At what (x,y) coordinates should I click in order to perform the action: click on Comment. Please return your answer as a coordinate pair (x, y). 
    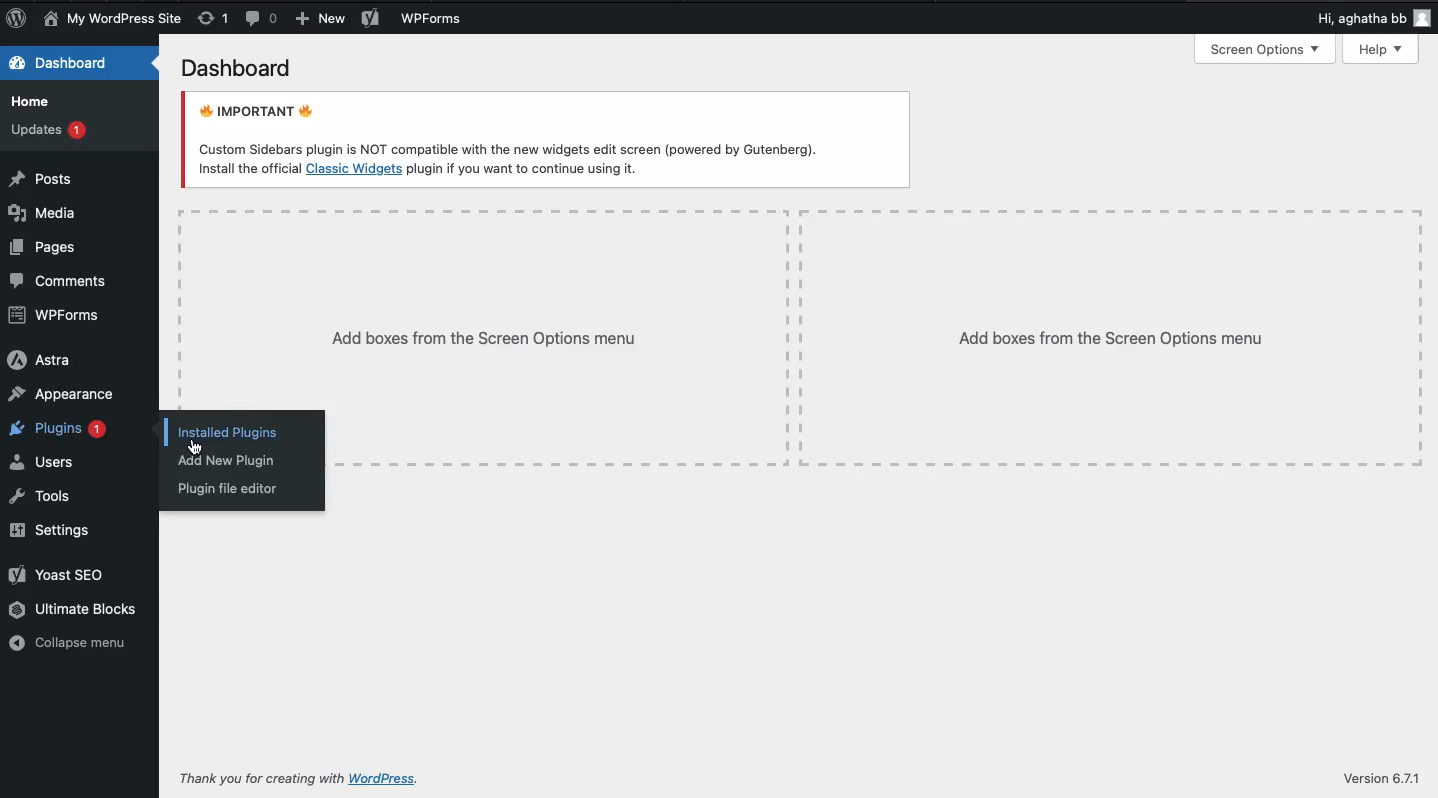
    Looking at the image, I should click on (261, 20).